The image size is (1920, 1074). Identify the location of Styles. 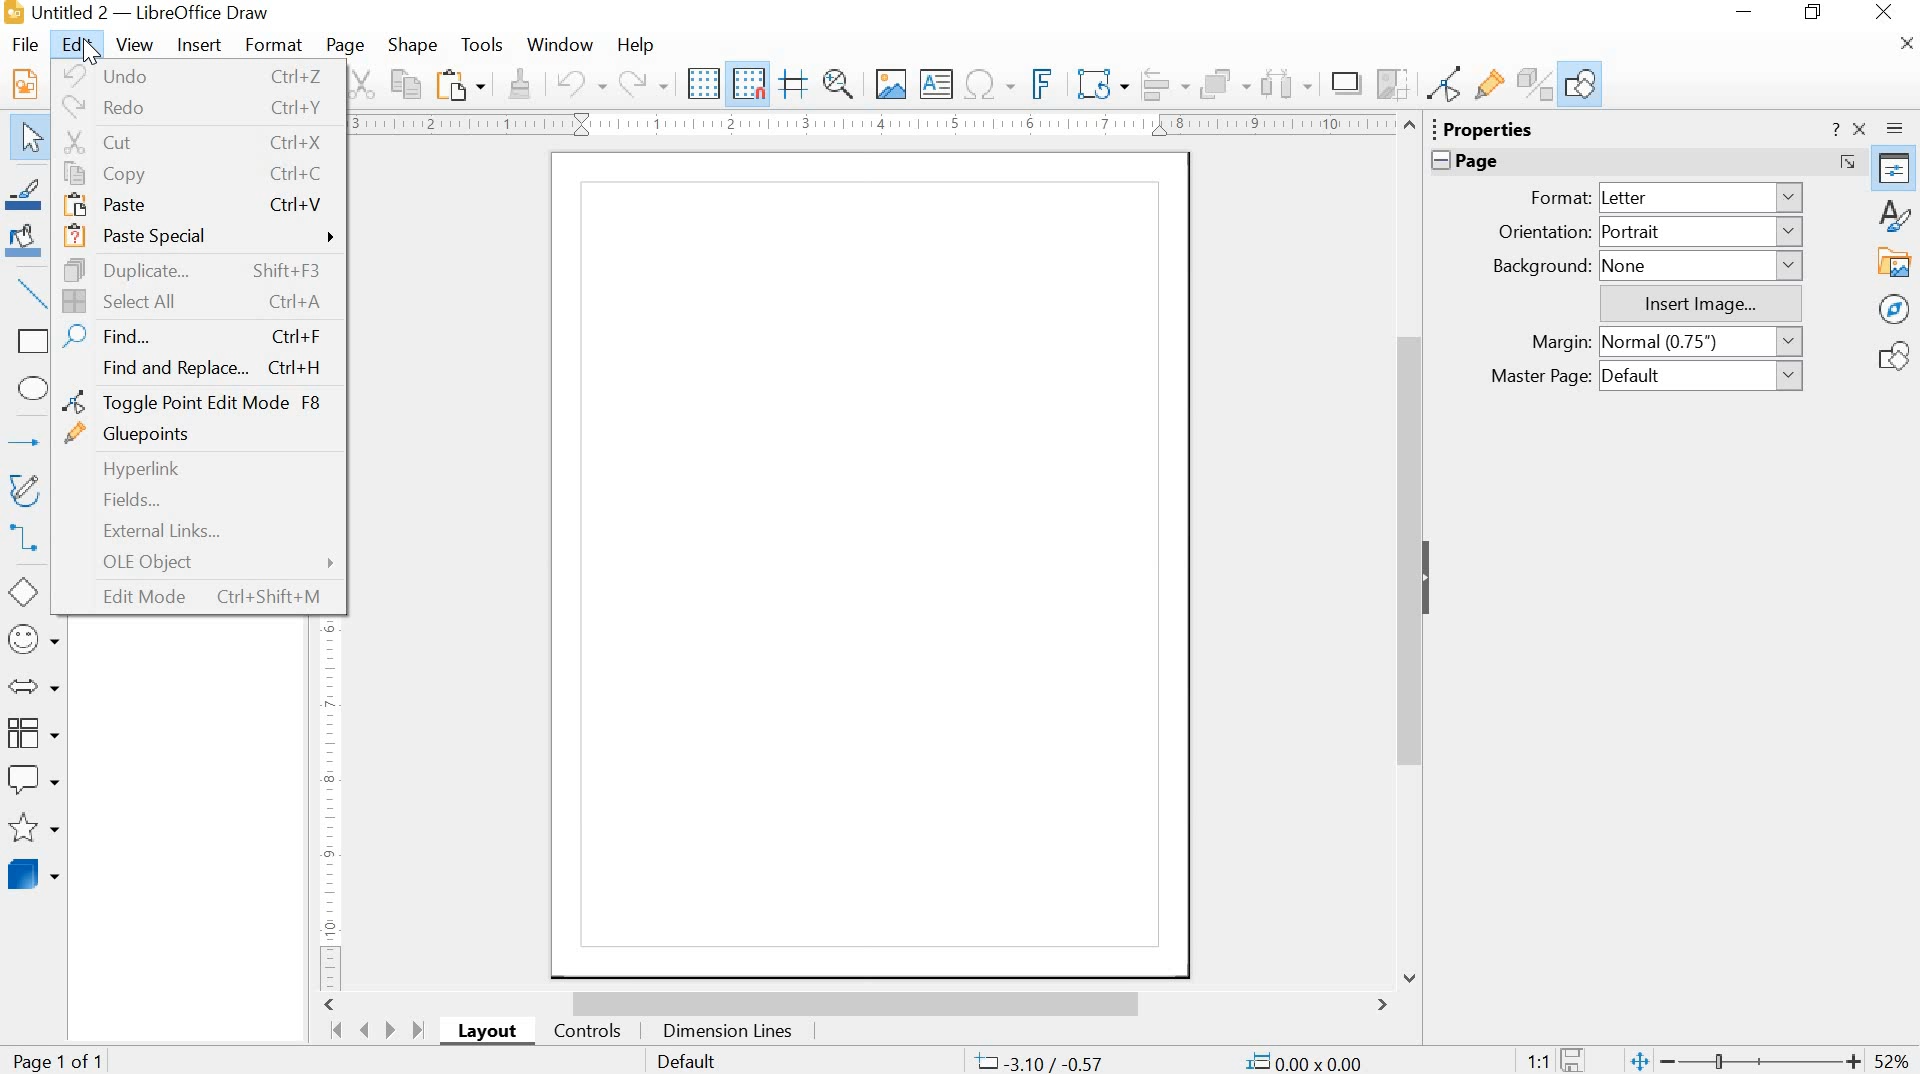
(1895, 214).